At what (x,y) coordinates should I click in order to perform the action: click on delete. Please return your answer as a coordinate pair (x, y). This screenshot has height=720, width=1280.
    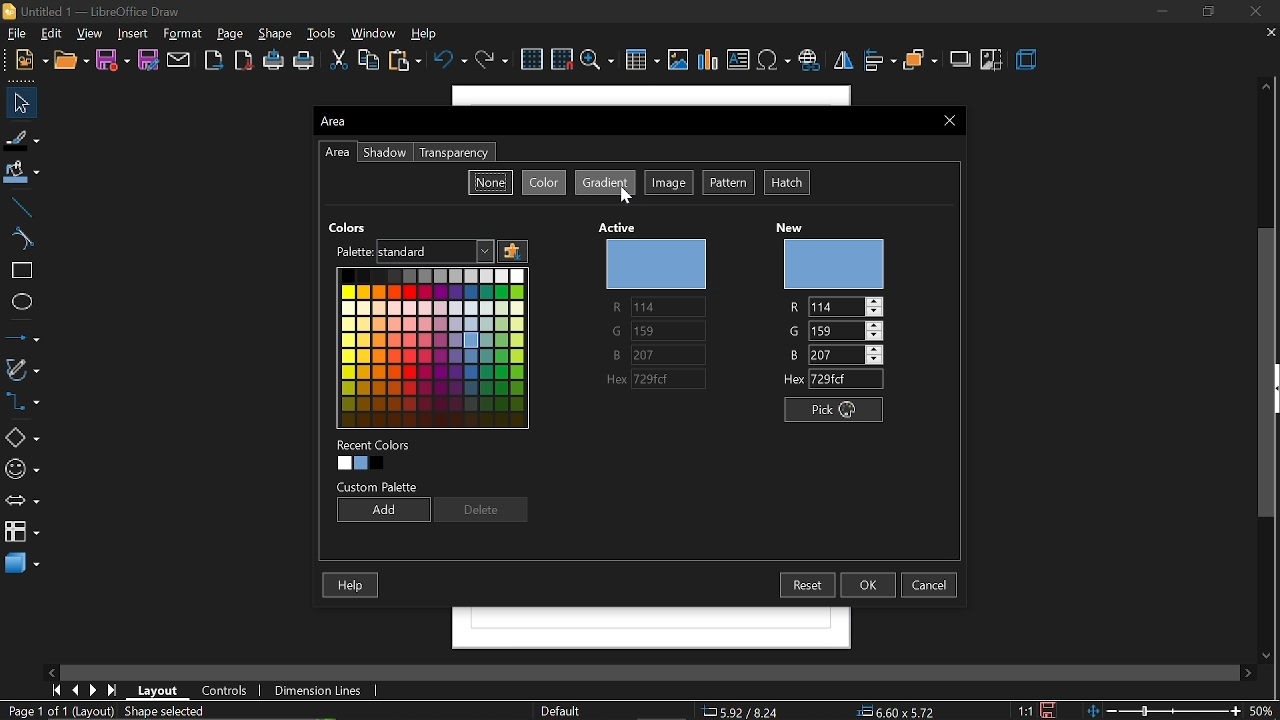
    Looking at the image, I should click on (479, 509).